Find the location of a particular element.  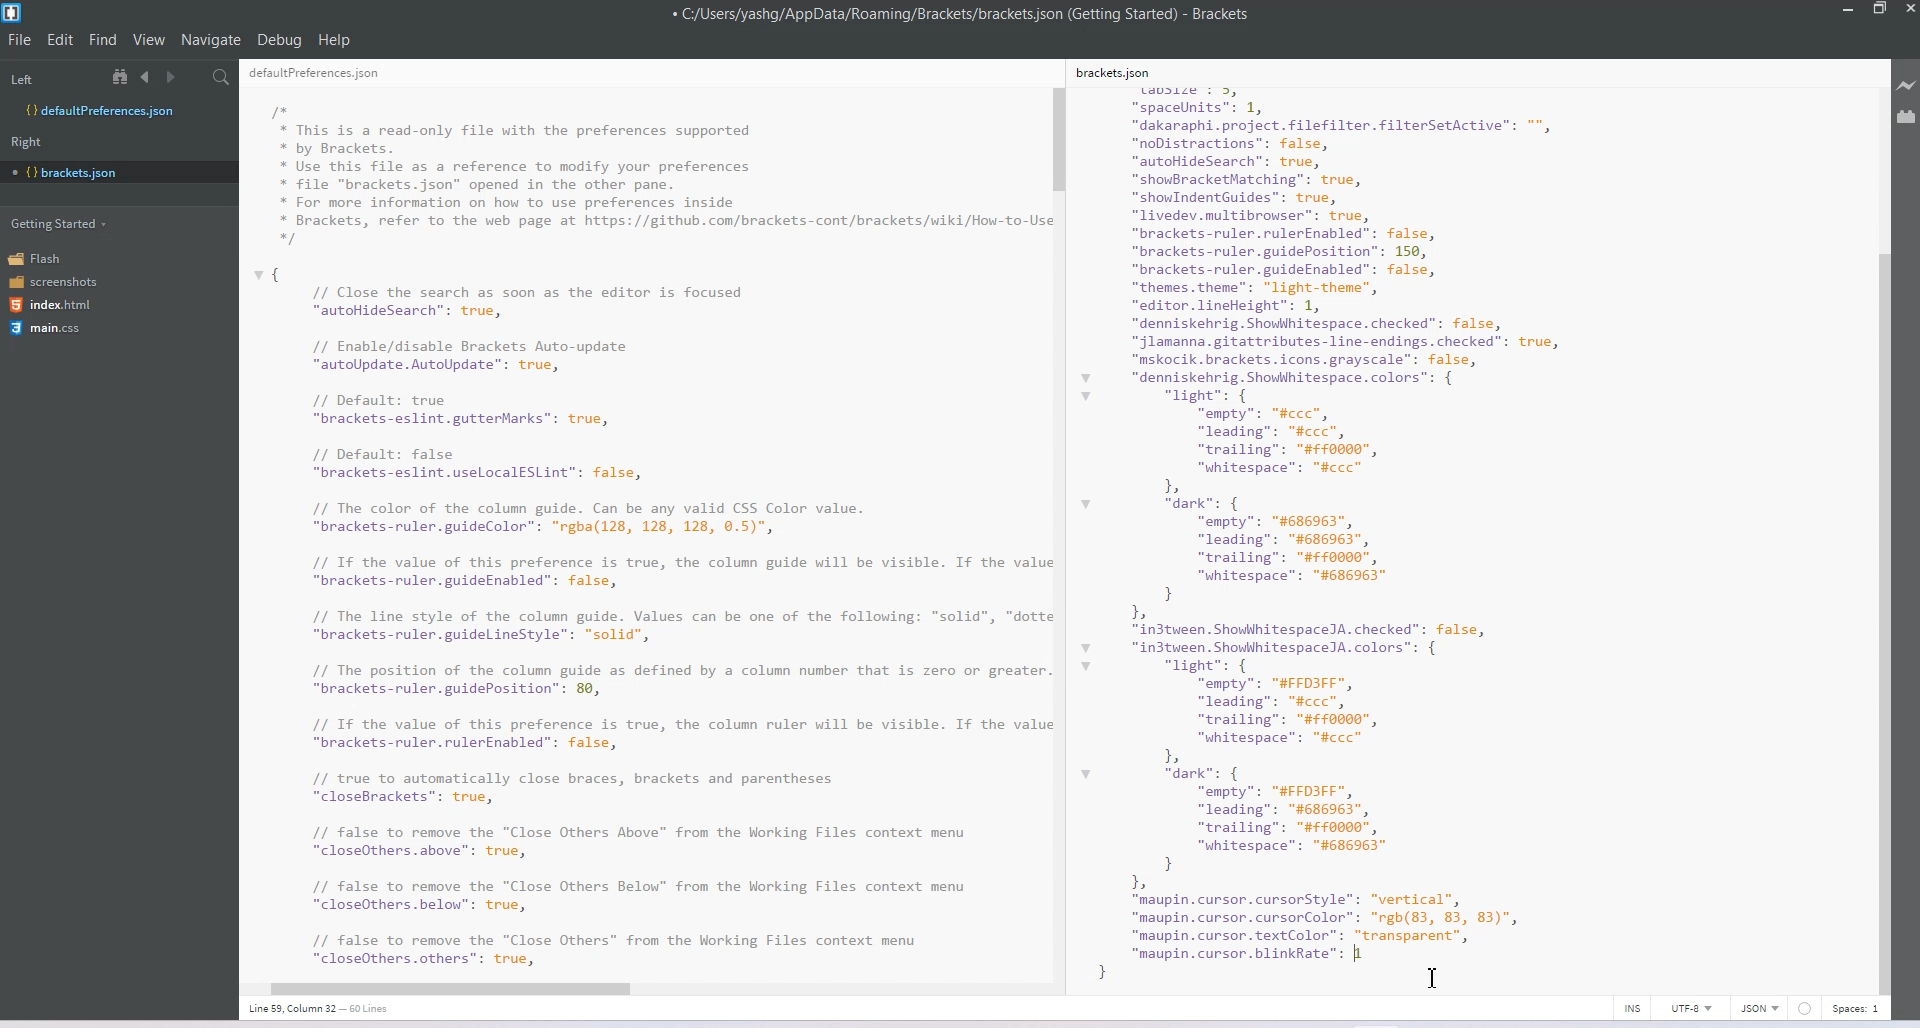

Extension Manager is located at coordinates (1907, 120).